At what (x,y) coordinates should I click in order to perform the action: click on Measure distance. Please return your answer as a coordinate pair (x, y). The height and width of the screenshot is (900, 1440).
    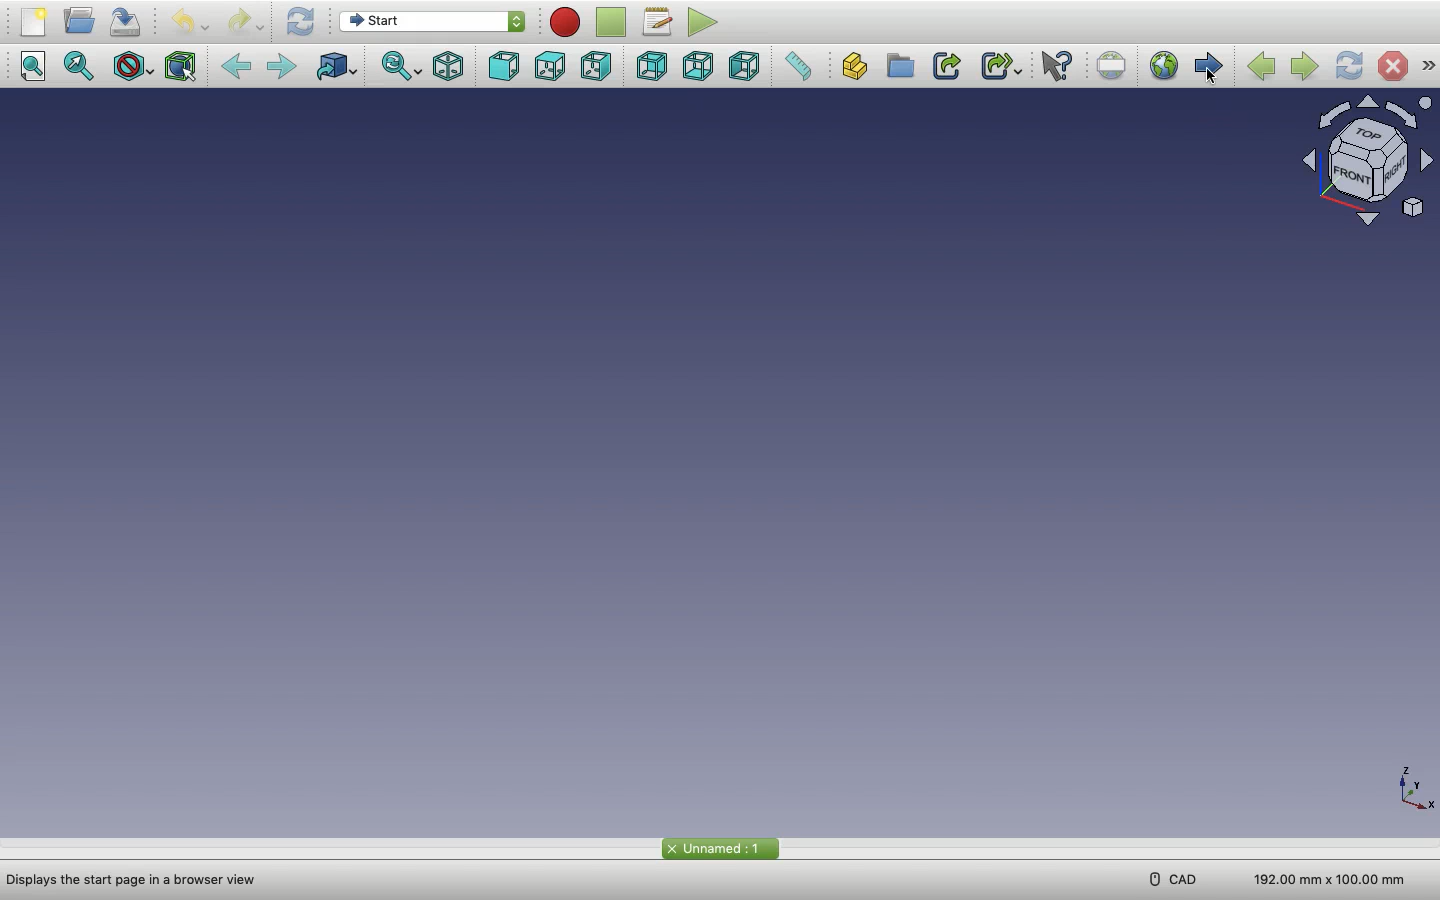
    Looking at the image, I should click on (796, 65).